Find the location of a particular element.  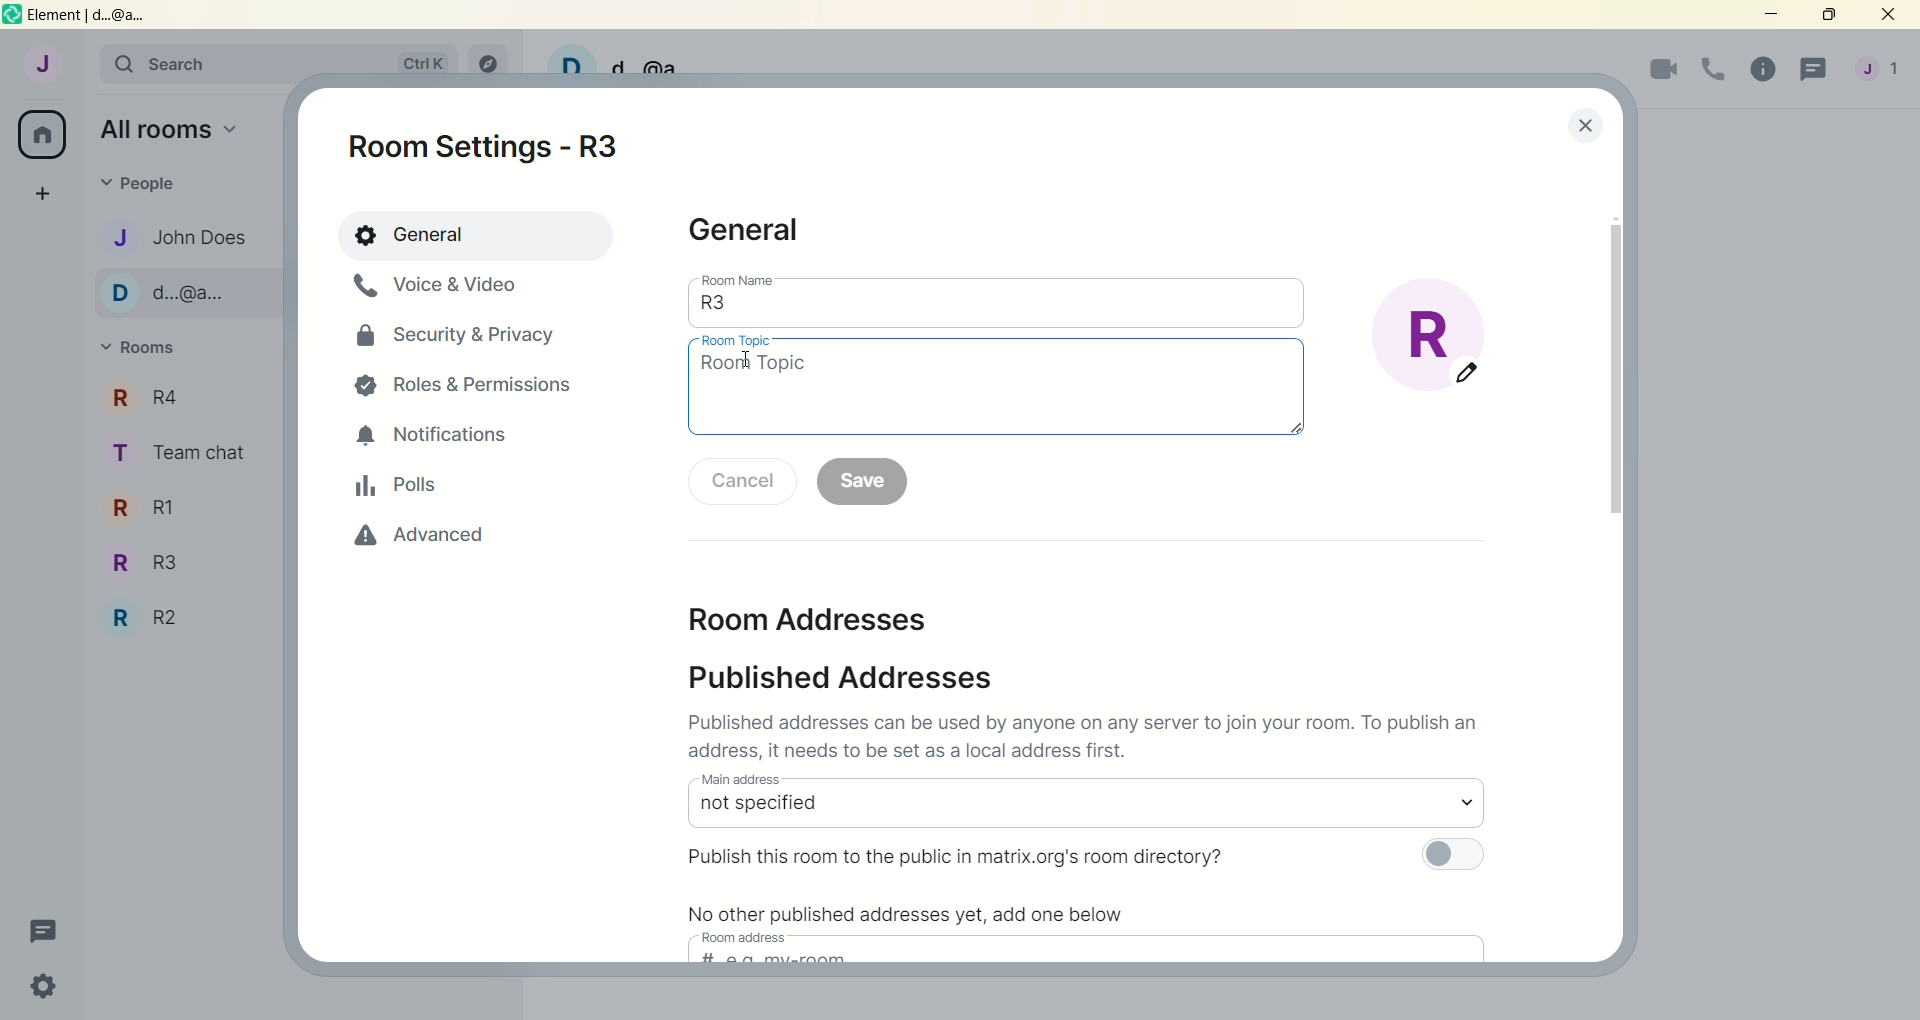

all rooms is located at coordinates (177, 128).